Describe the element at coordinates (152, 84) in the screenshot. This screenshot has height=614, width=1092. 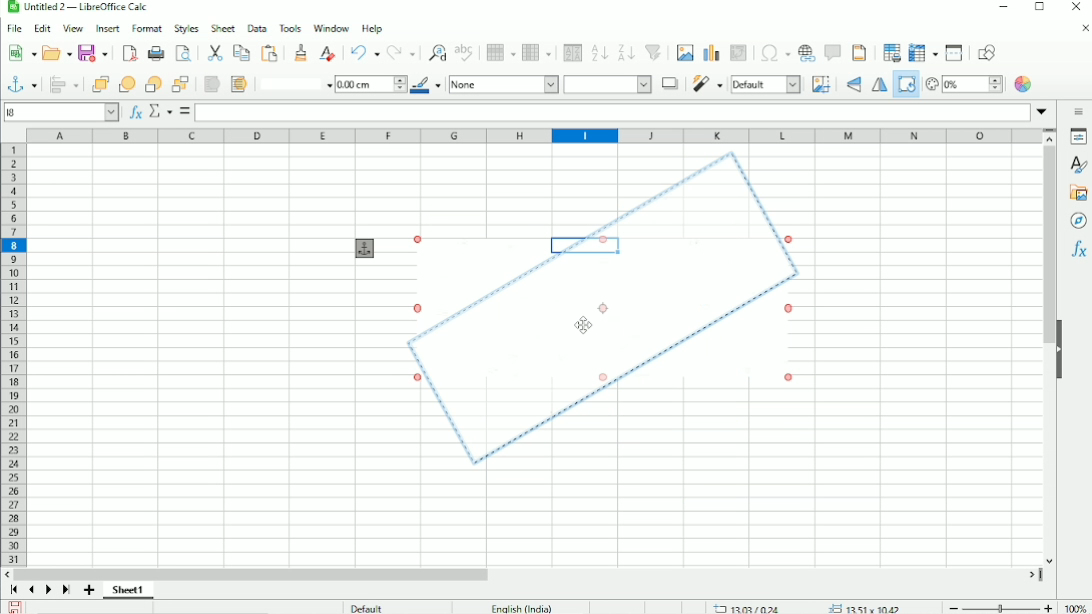
I see `Back one` at that location.